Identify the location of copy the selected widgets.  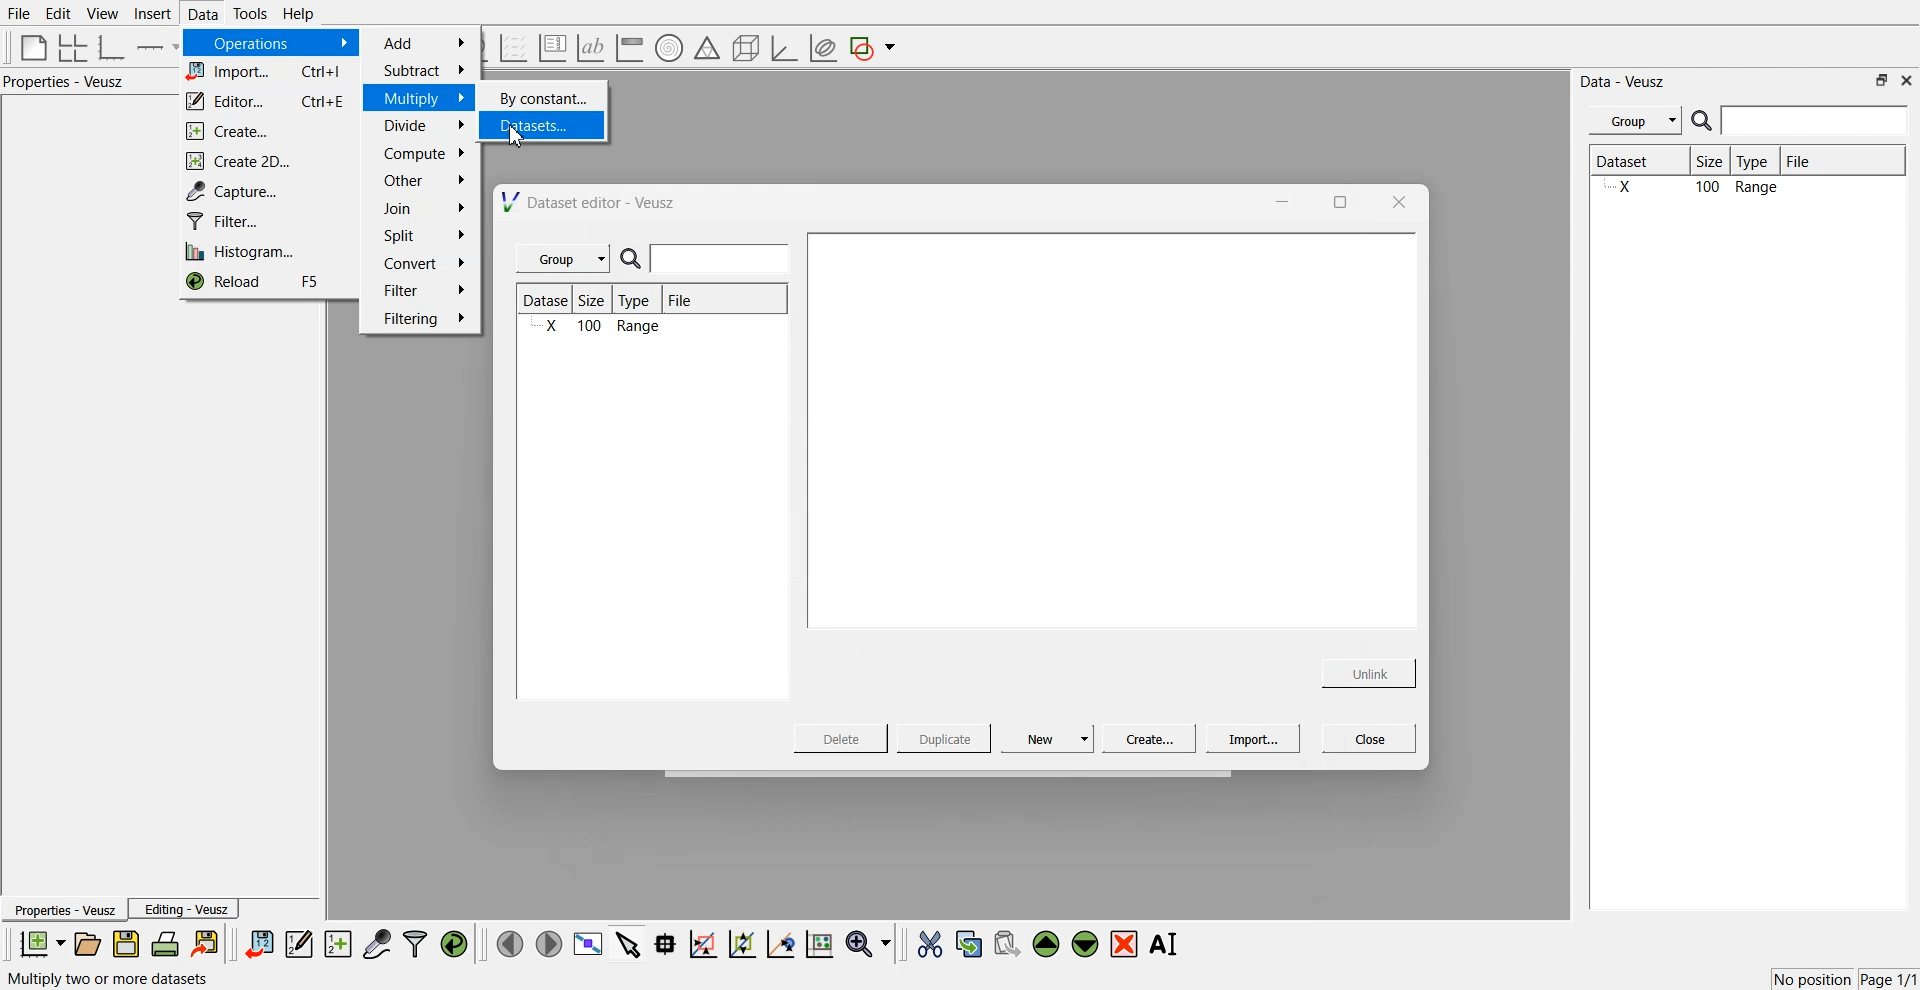
(969, 943).